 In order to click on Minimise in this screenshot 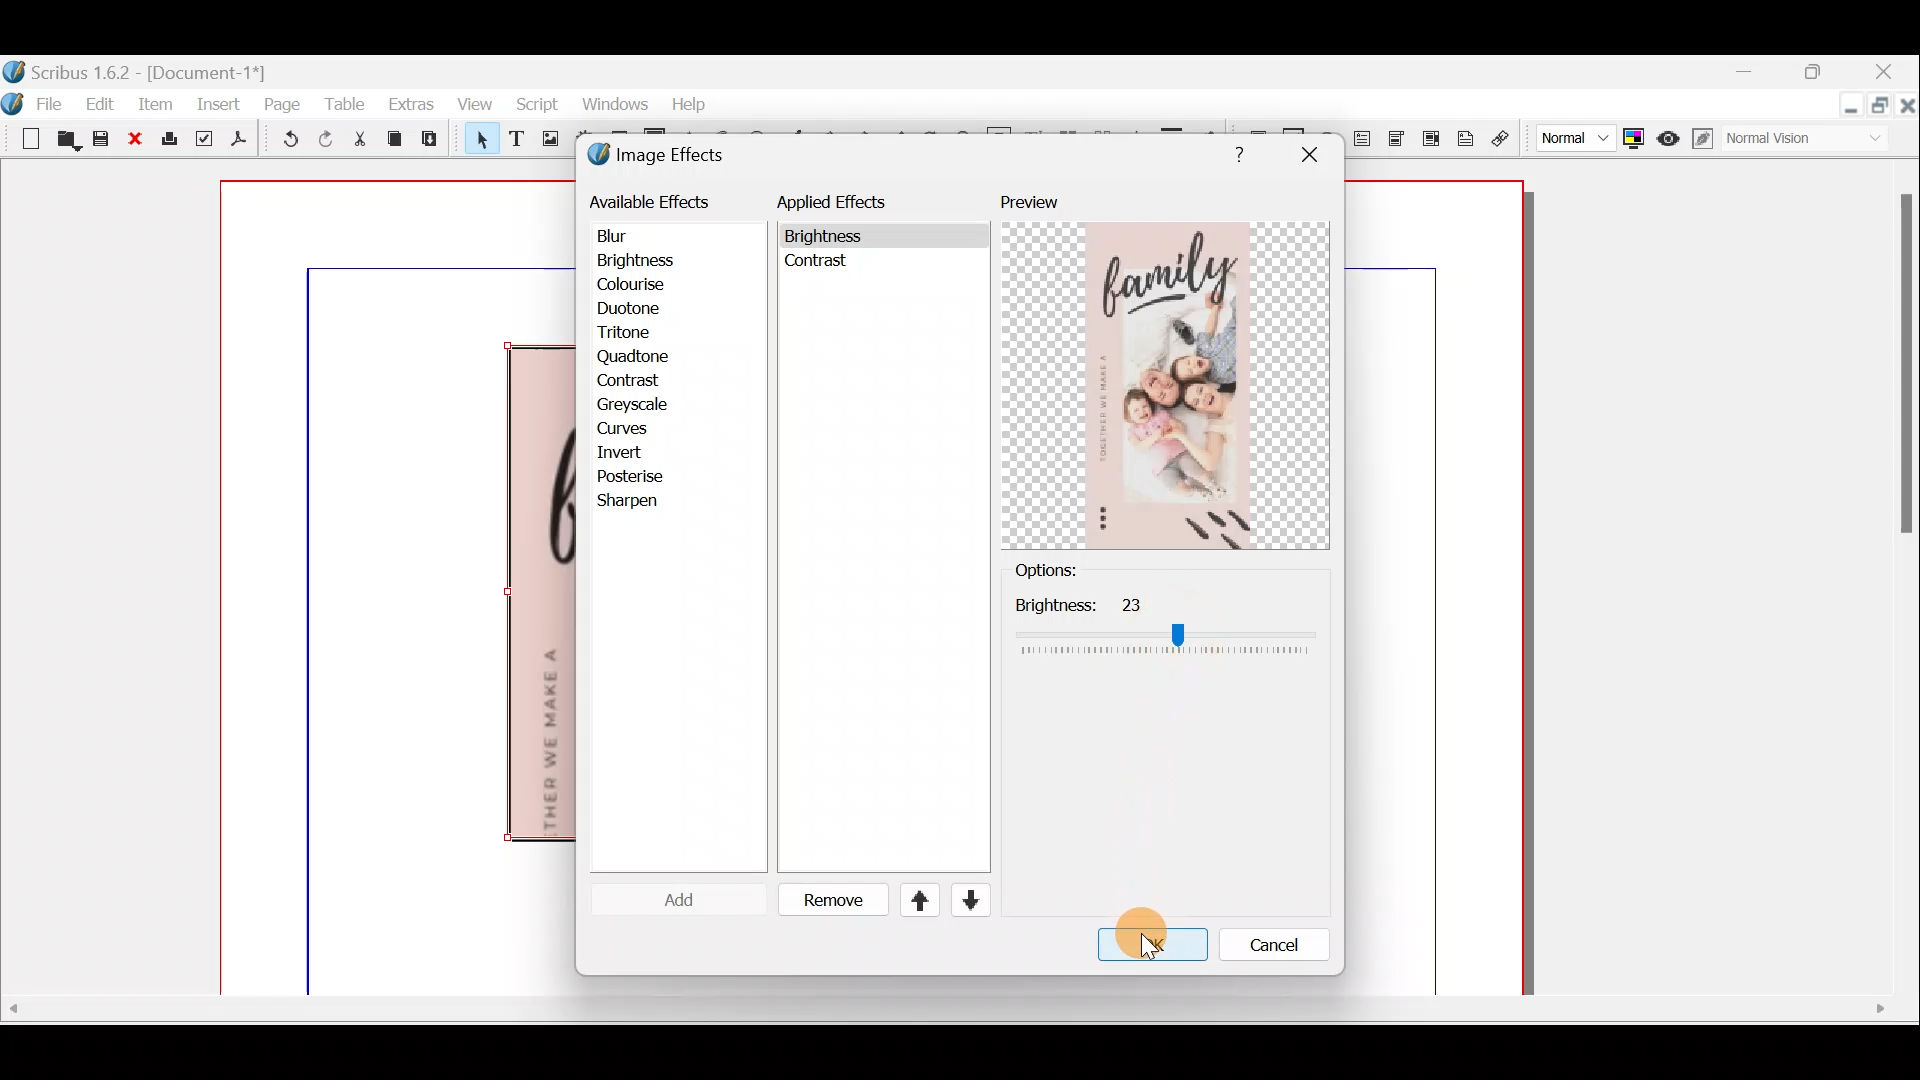, I will do `click(1751, 72)`.